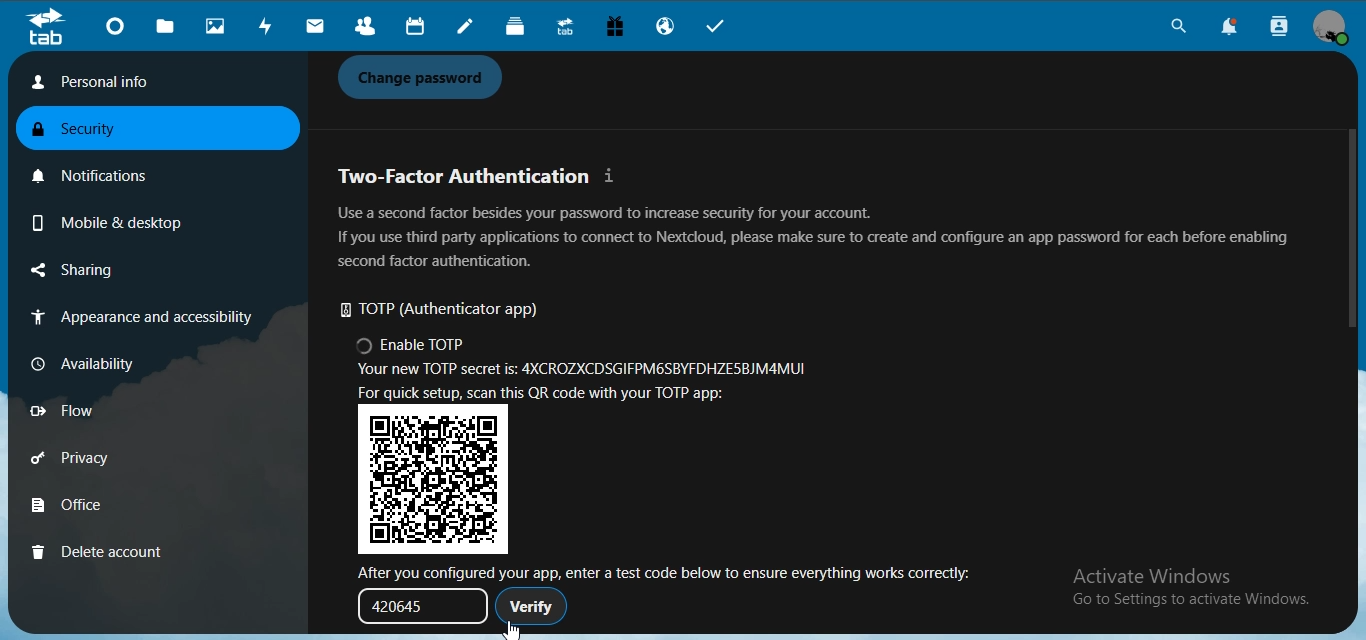 The width and height of the screenshot is (1366, 640). I want to click on calendar, so click(413, 27).